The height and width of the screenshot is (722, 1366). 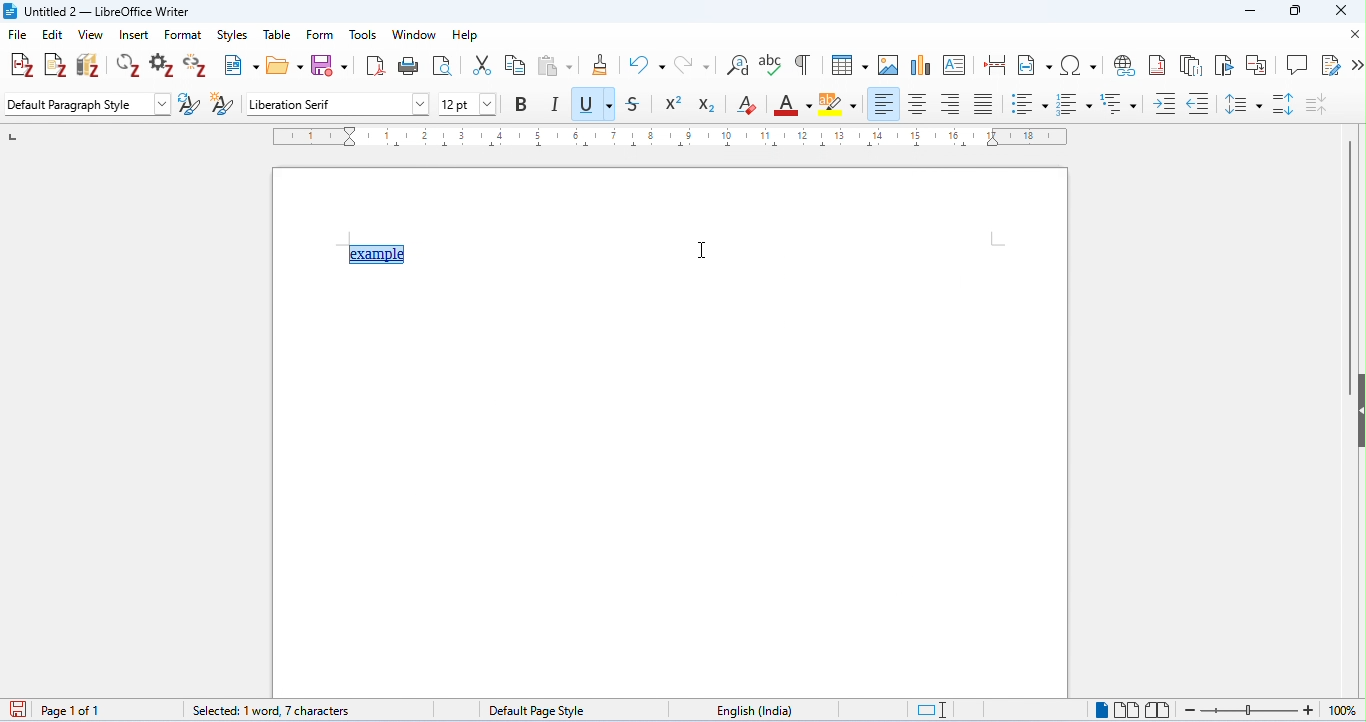 What do you see at coordinates (921, 64) in the screenshot?
I see `insert chart` at bounding box center [921, 64].